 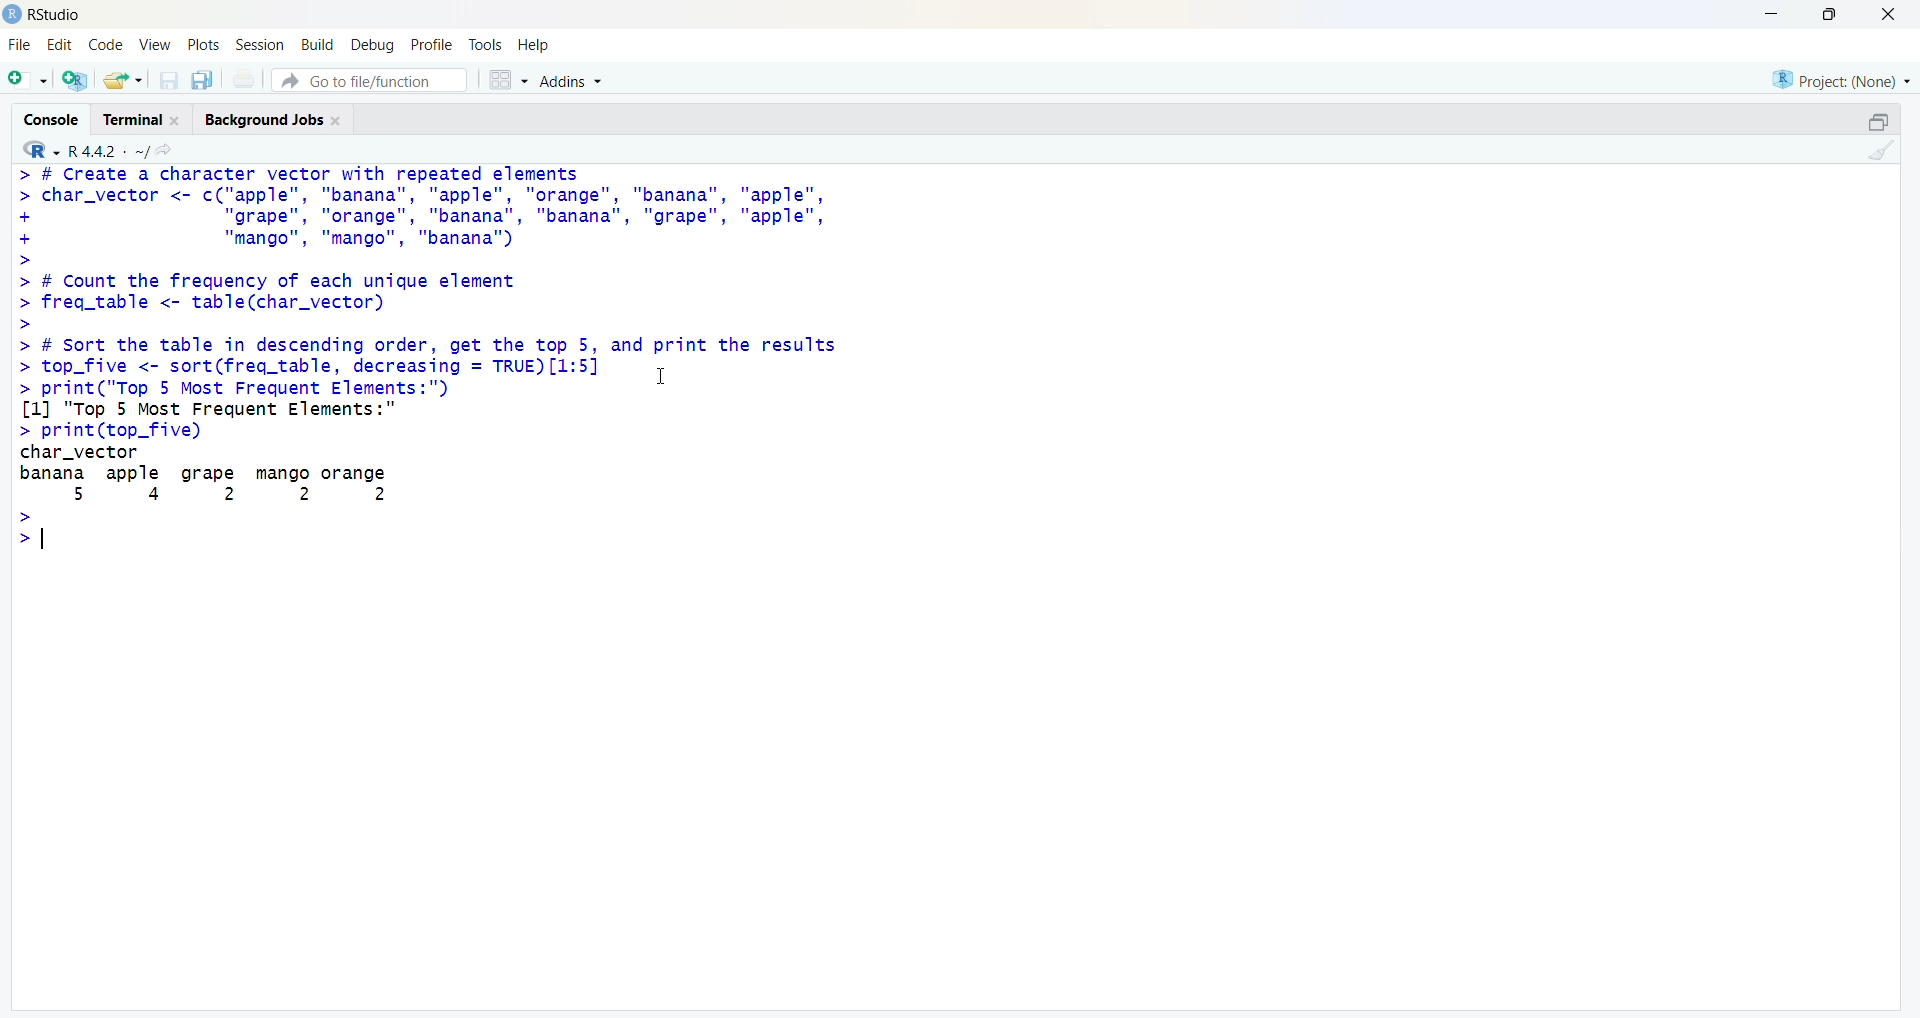 What do you see at coordinates (59, 45) in the screenshot?
I see `Edit` at bounding box center [59, 45].